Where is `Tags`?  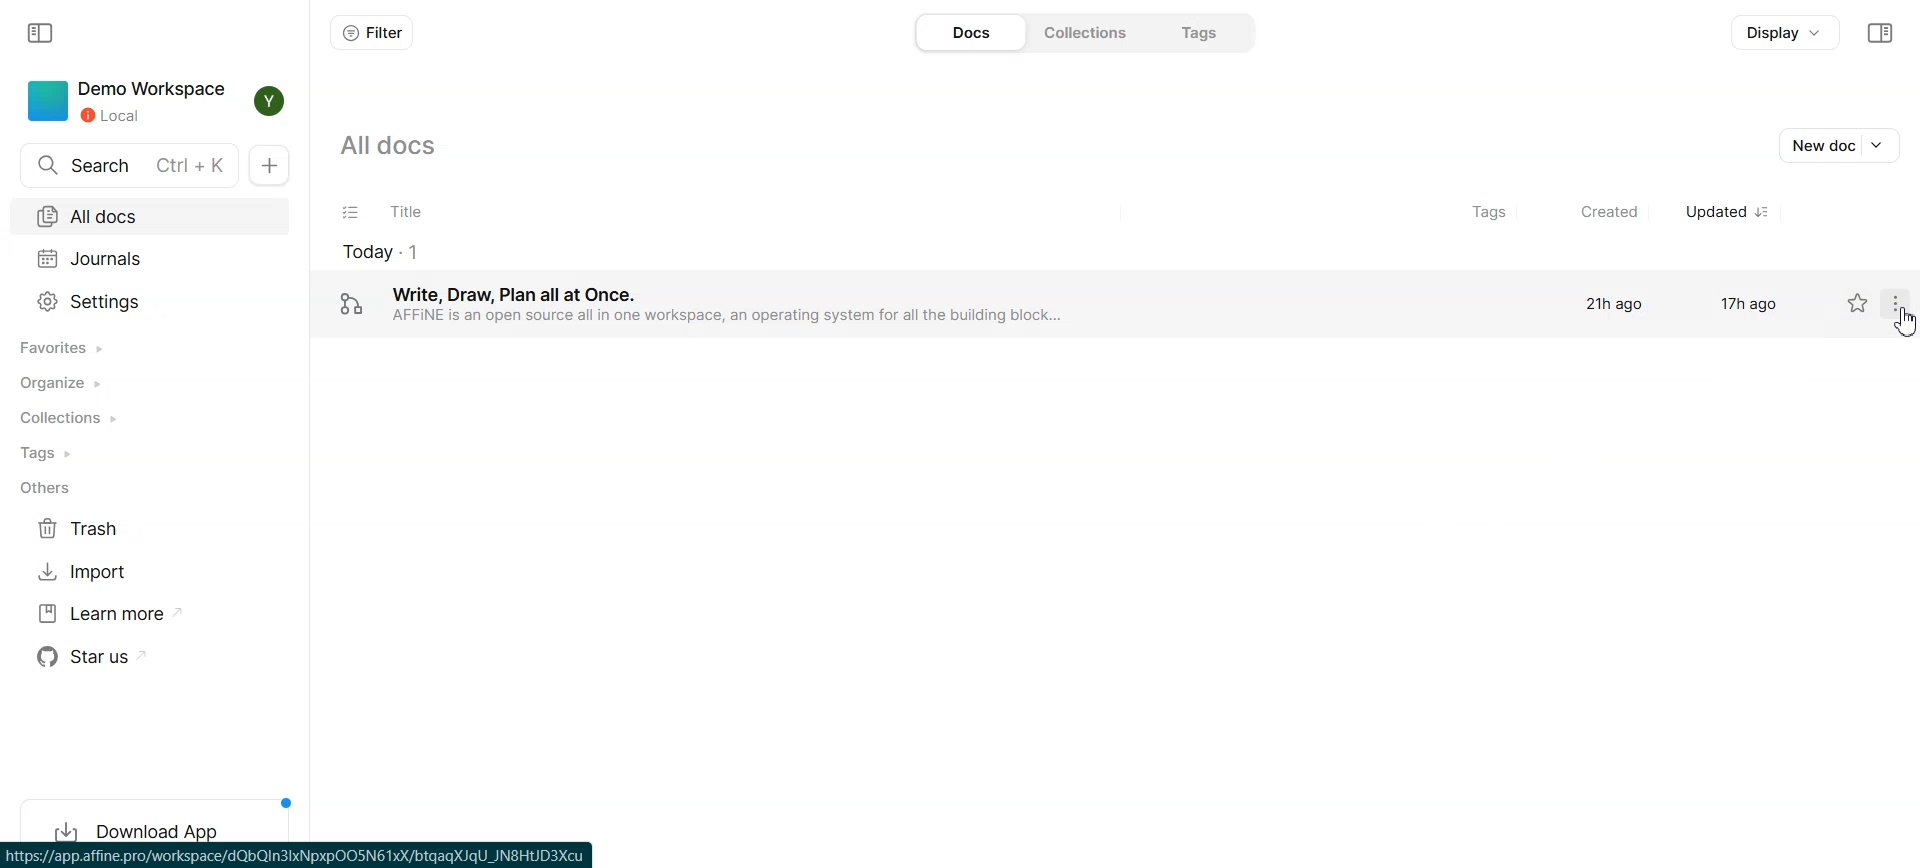
Tags is located at coordinates (1202, 33).